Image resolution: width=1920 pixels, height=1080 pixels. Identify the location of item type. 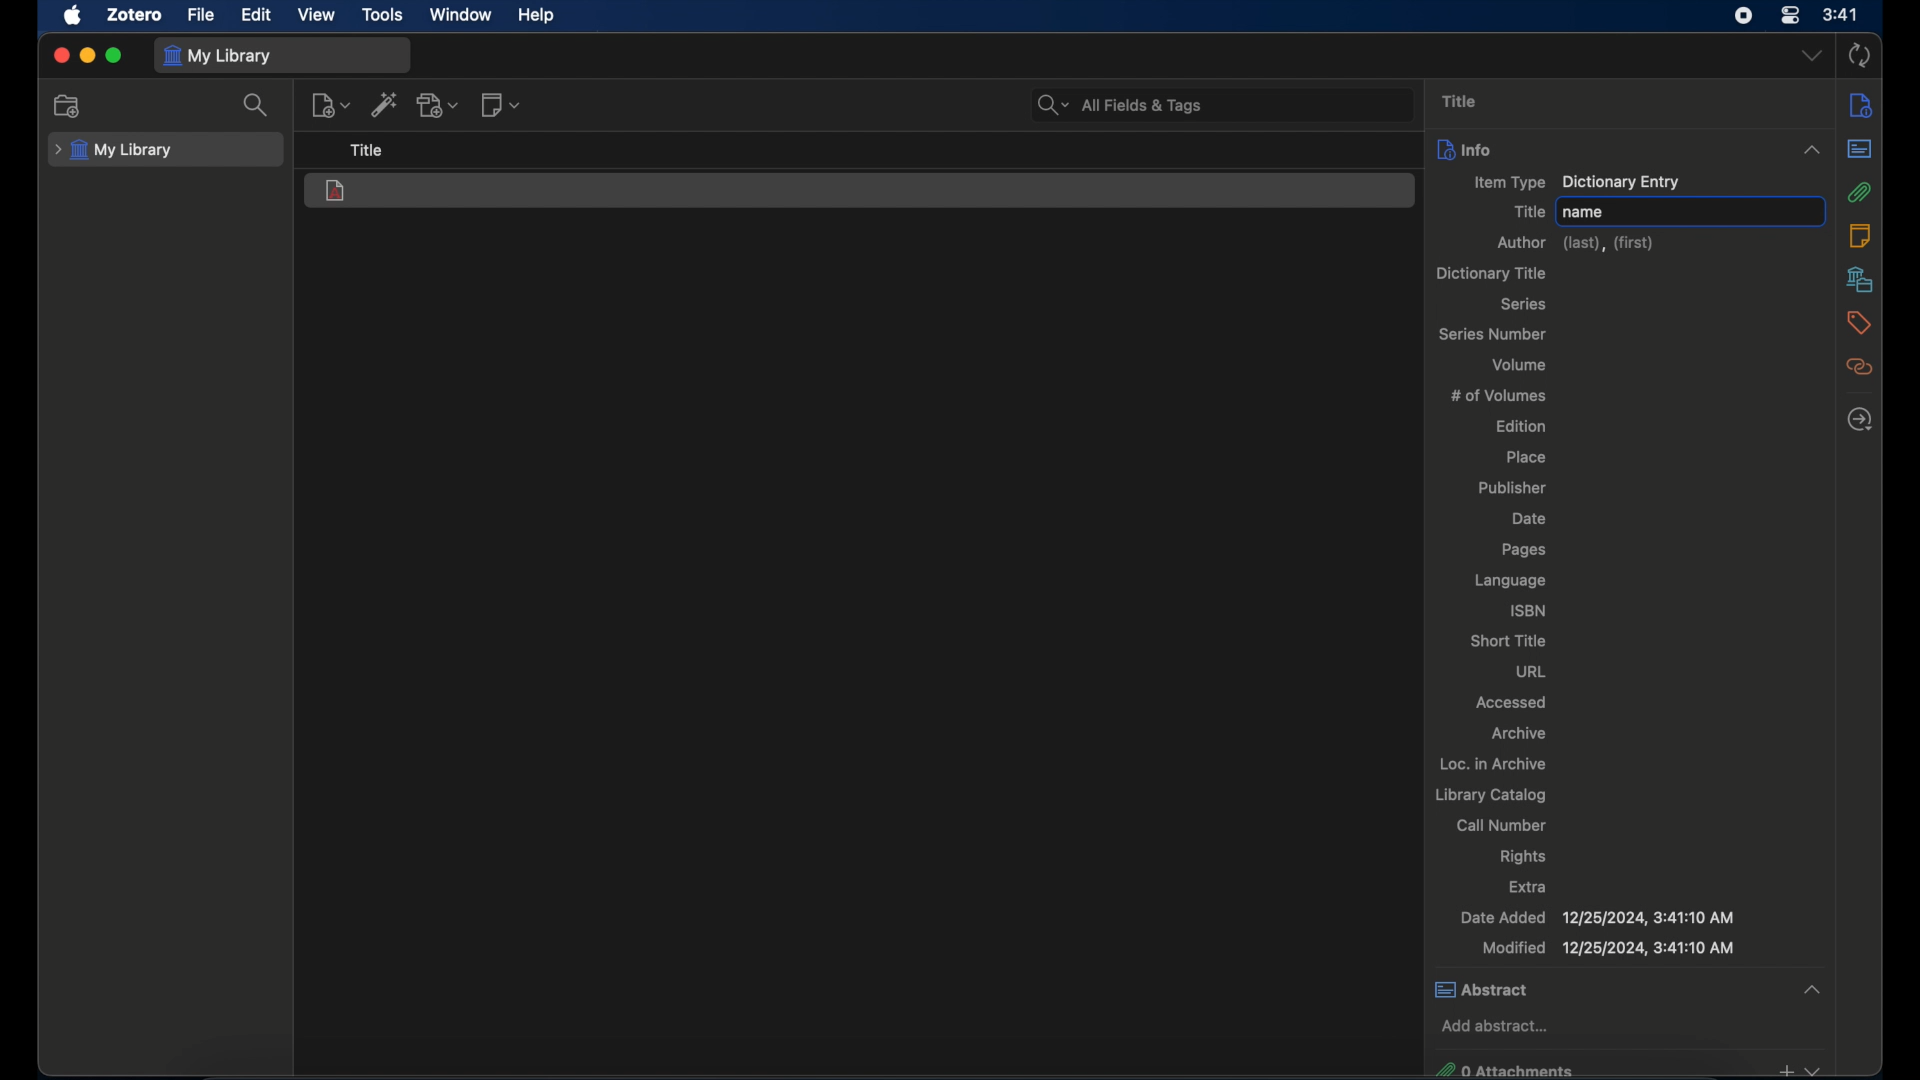
(1578, 183).